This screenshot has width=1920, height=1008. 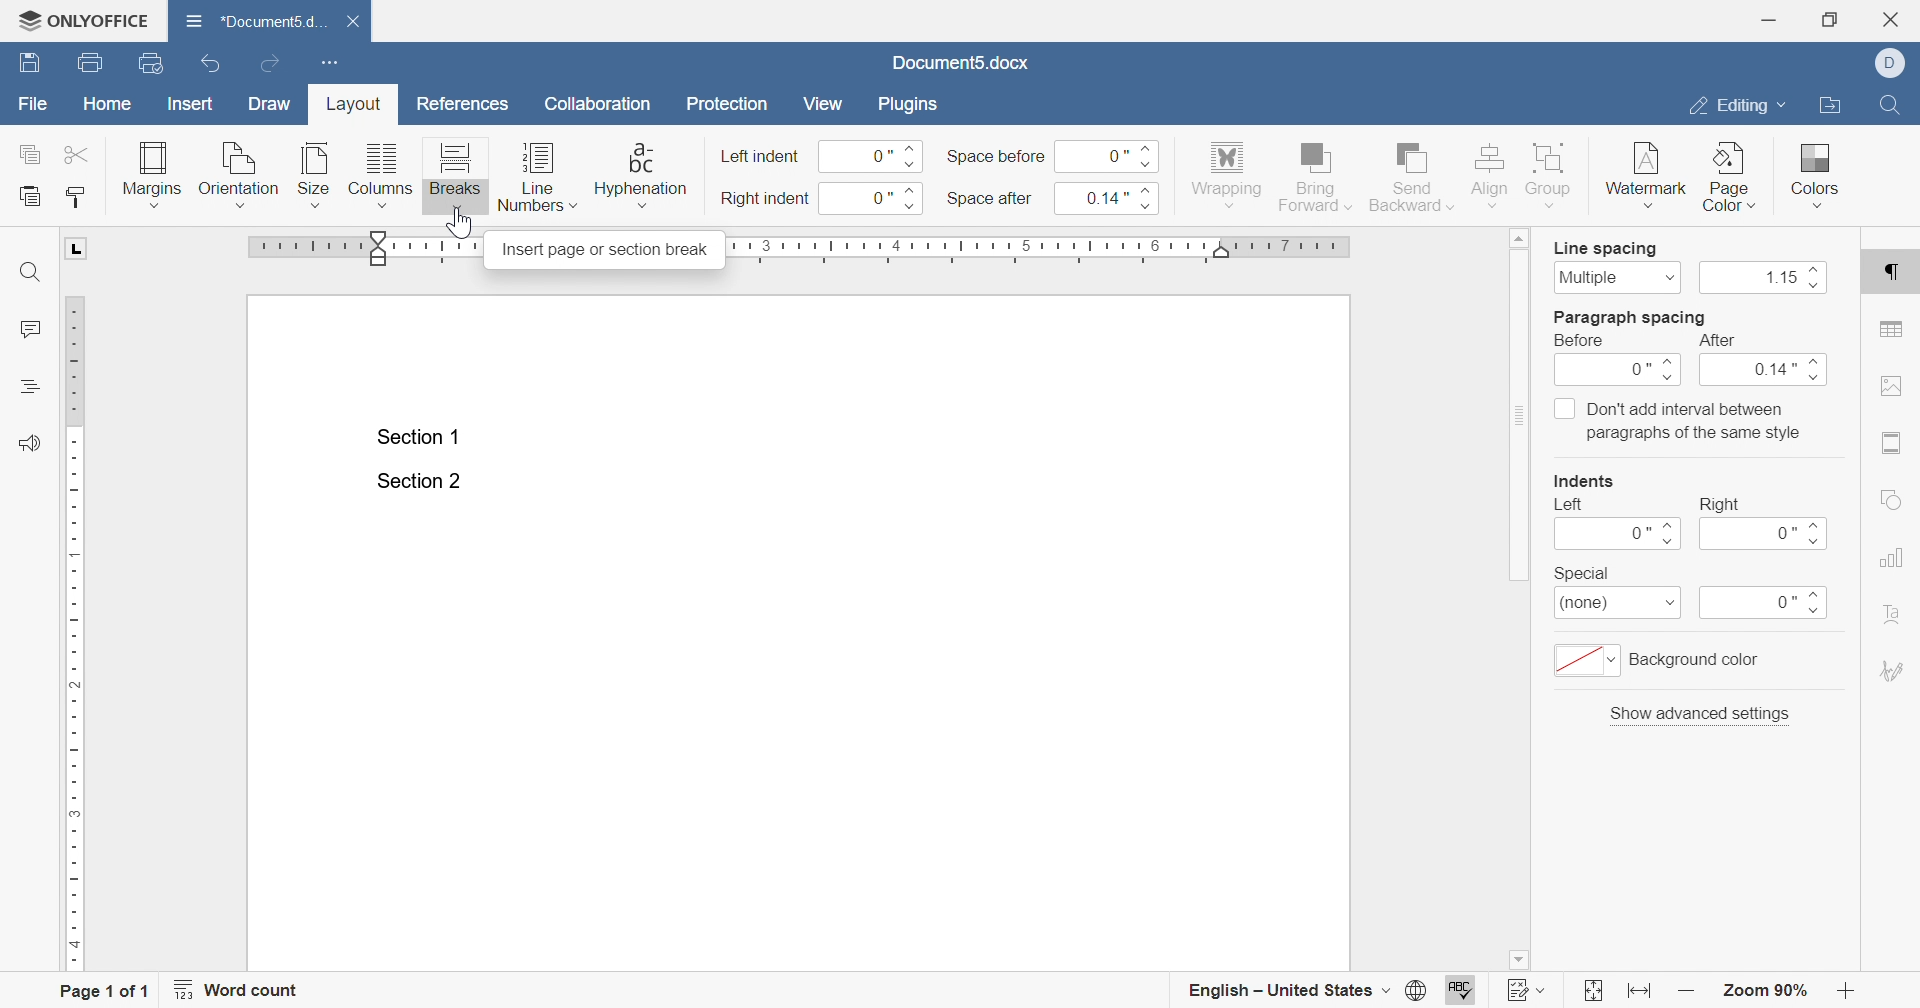 What do you see at coordinates (1491, 174) in the screenshot?
I see `align` at bounding box center [1491, 174].